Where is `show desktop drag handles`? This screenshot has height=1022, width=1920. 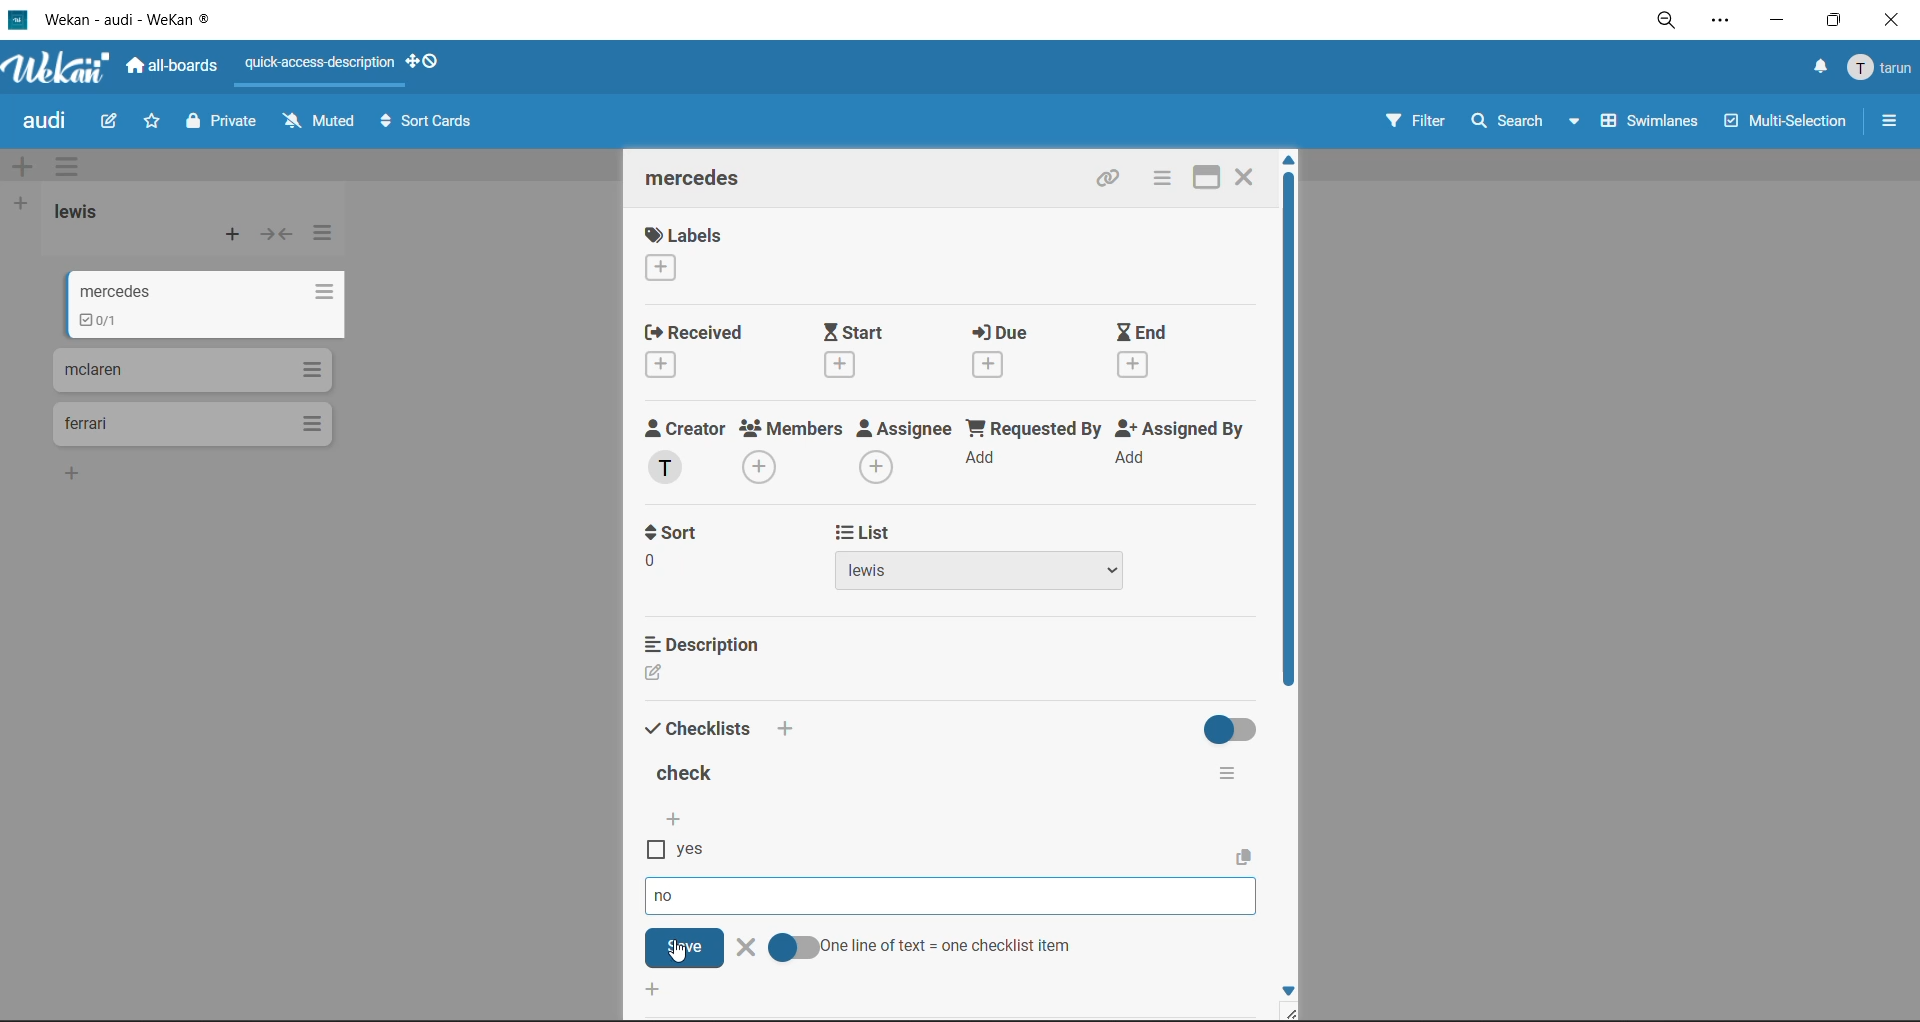
show desktop drag handles is located at coordinates (431, 61).